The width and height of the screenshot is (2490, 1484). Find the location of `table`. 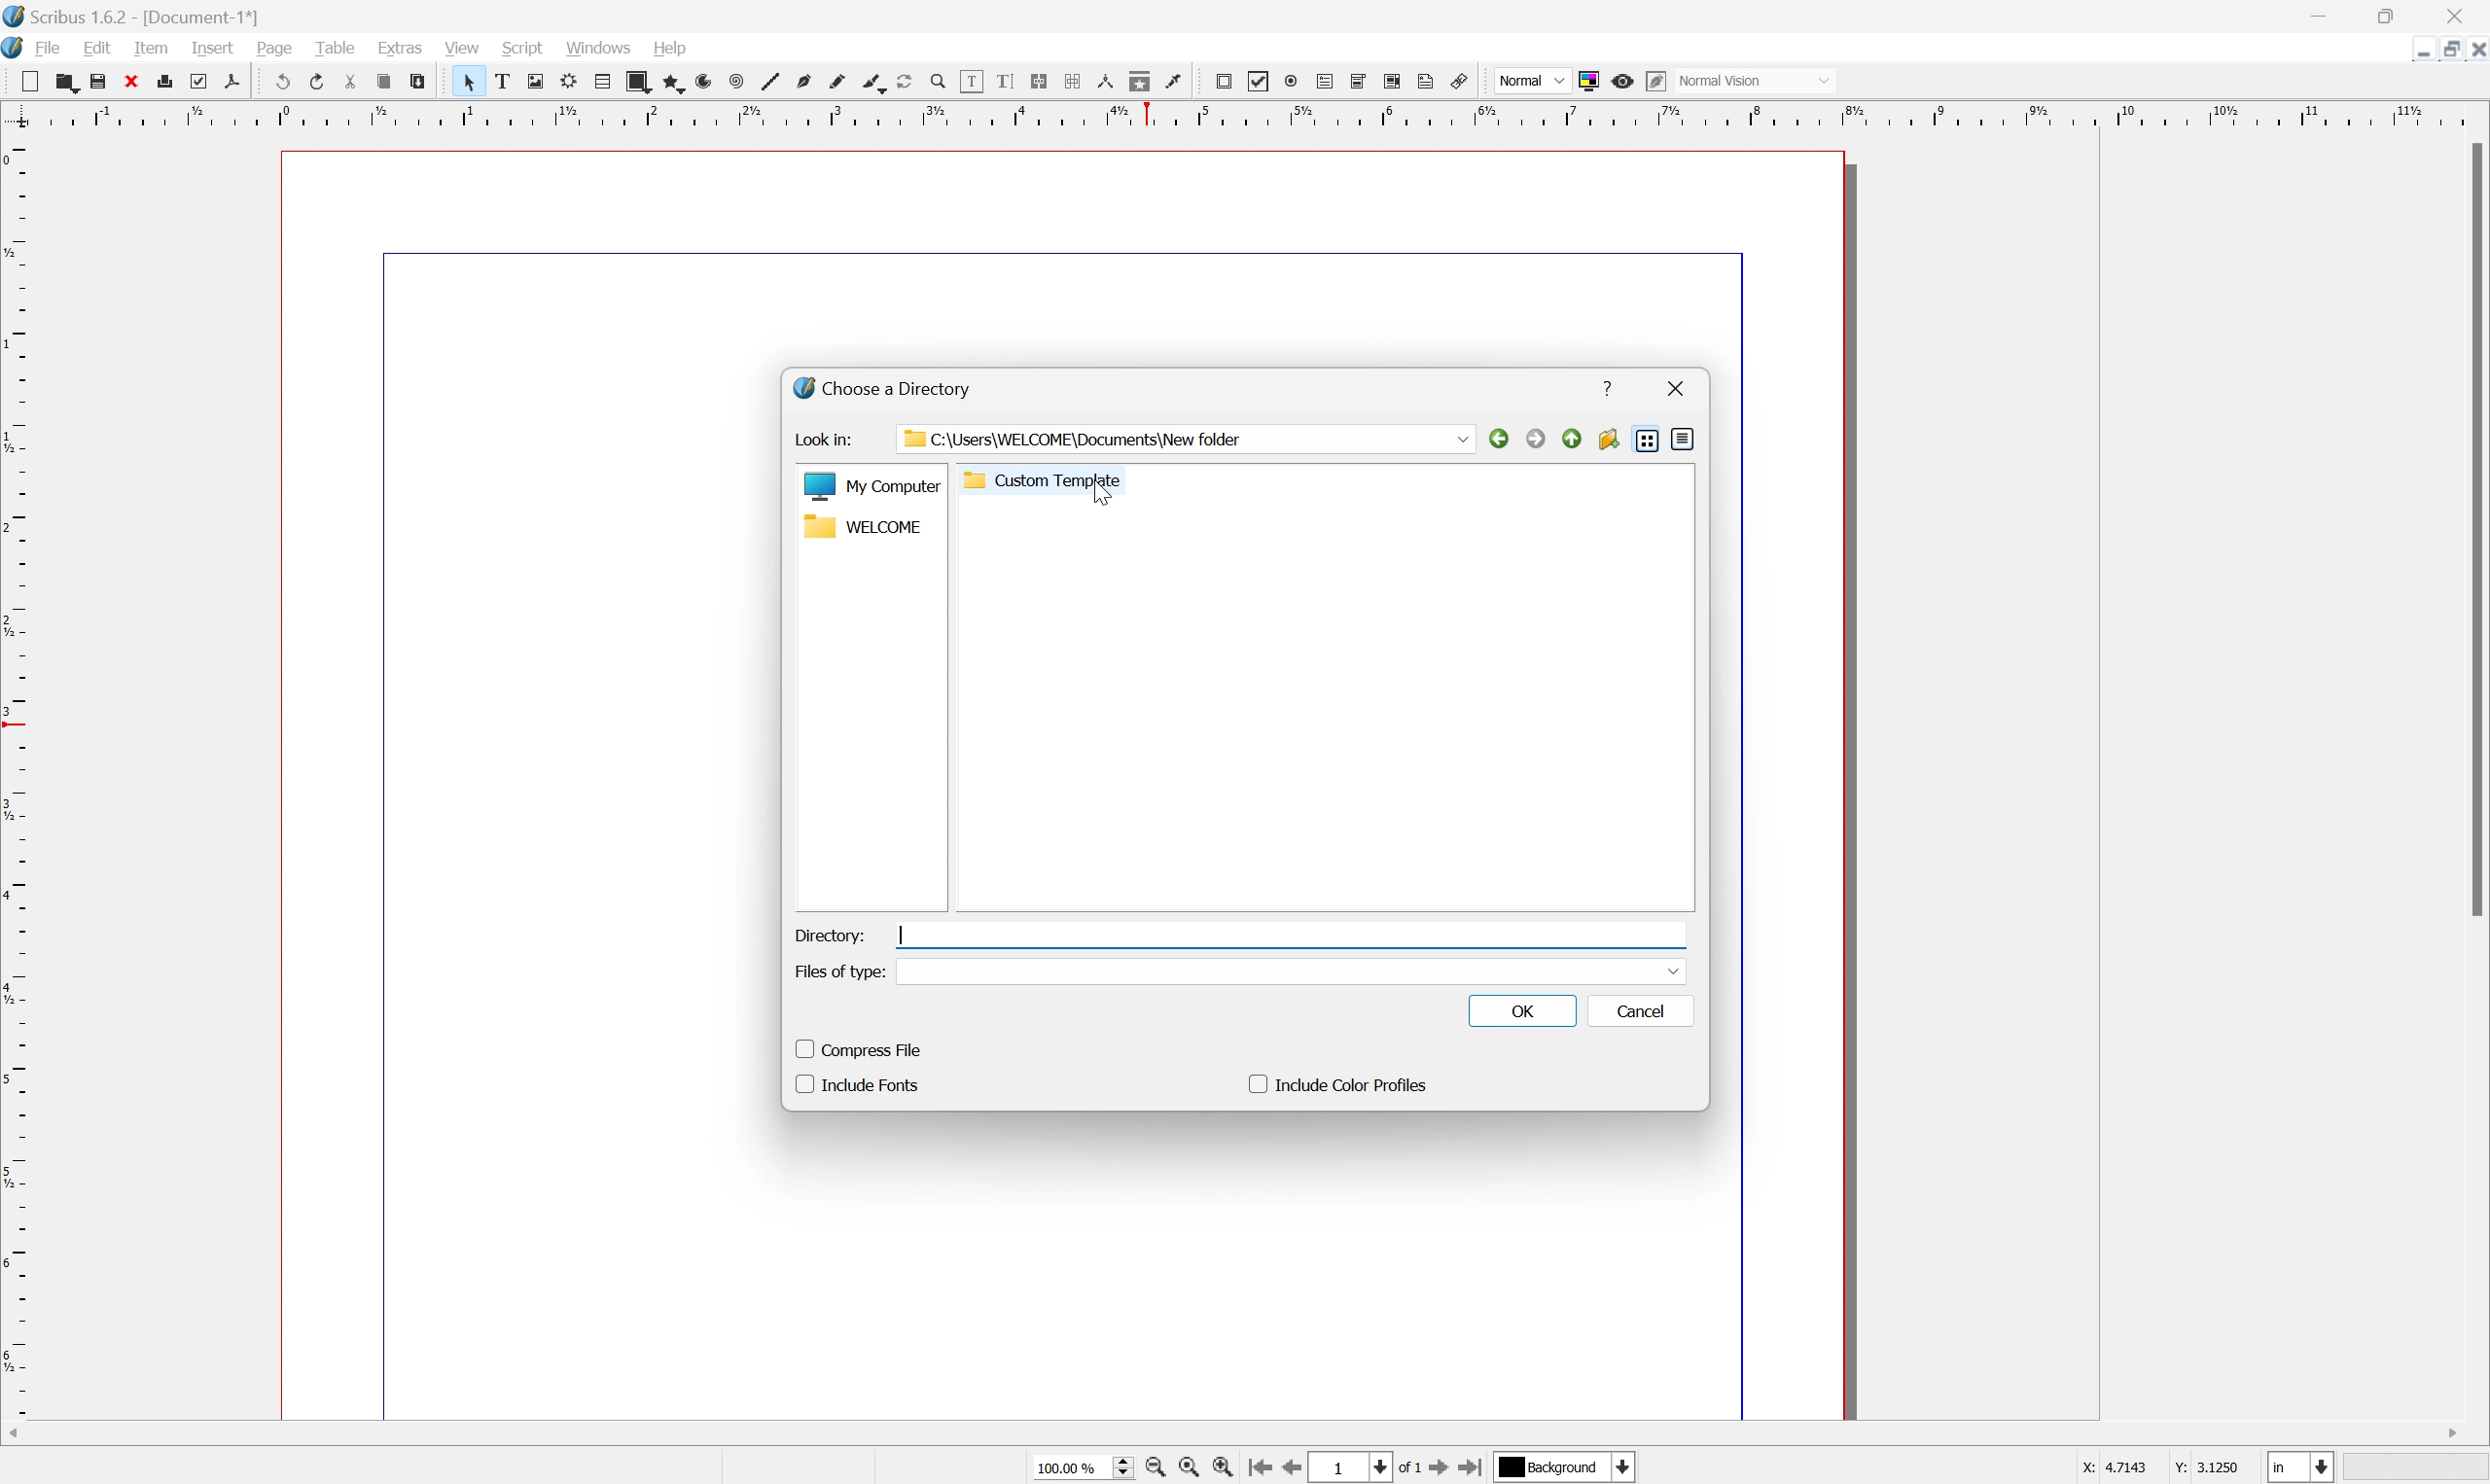

table is located at coordinates (336, 47).